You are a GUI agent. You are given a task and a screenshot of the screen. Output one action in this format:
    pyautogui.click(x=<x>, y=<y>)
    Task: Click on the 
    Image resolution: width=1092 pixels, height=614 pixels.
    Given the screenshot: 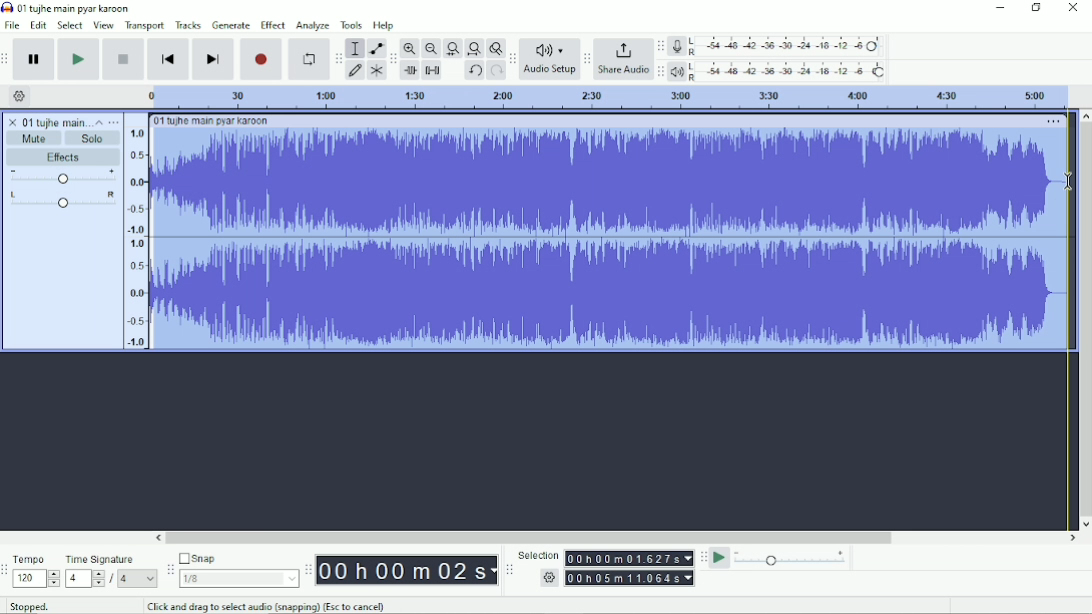 What is the action you would take?
    pyautogui.click(x=547, y=578)
    